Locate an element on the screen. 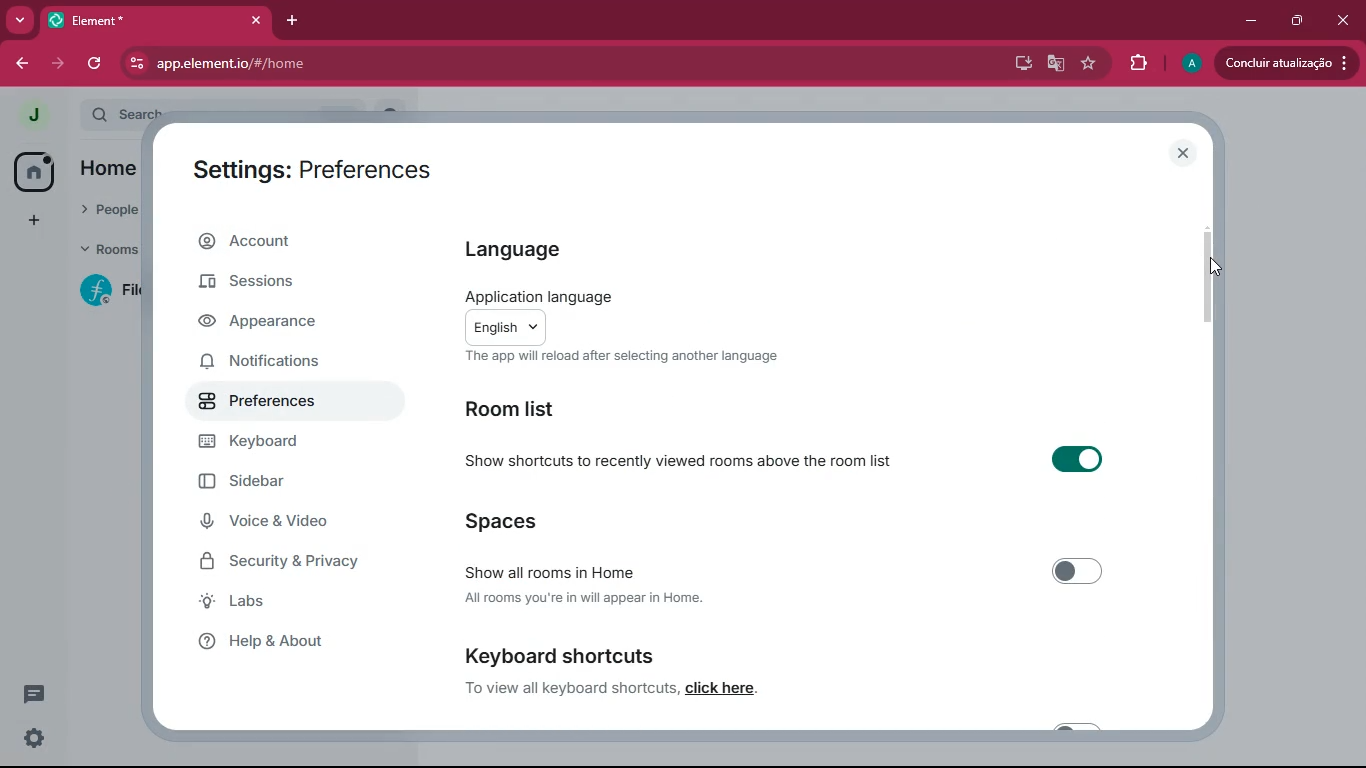 Image resolution: width=1366 pixels, height=768 pixels. show all rooms in home is located at coordinates (551, 571).